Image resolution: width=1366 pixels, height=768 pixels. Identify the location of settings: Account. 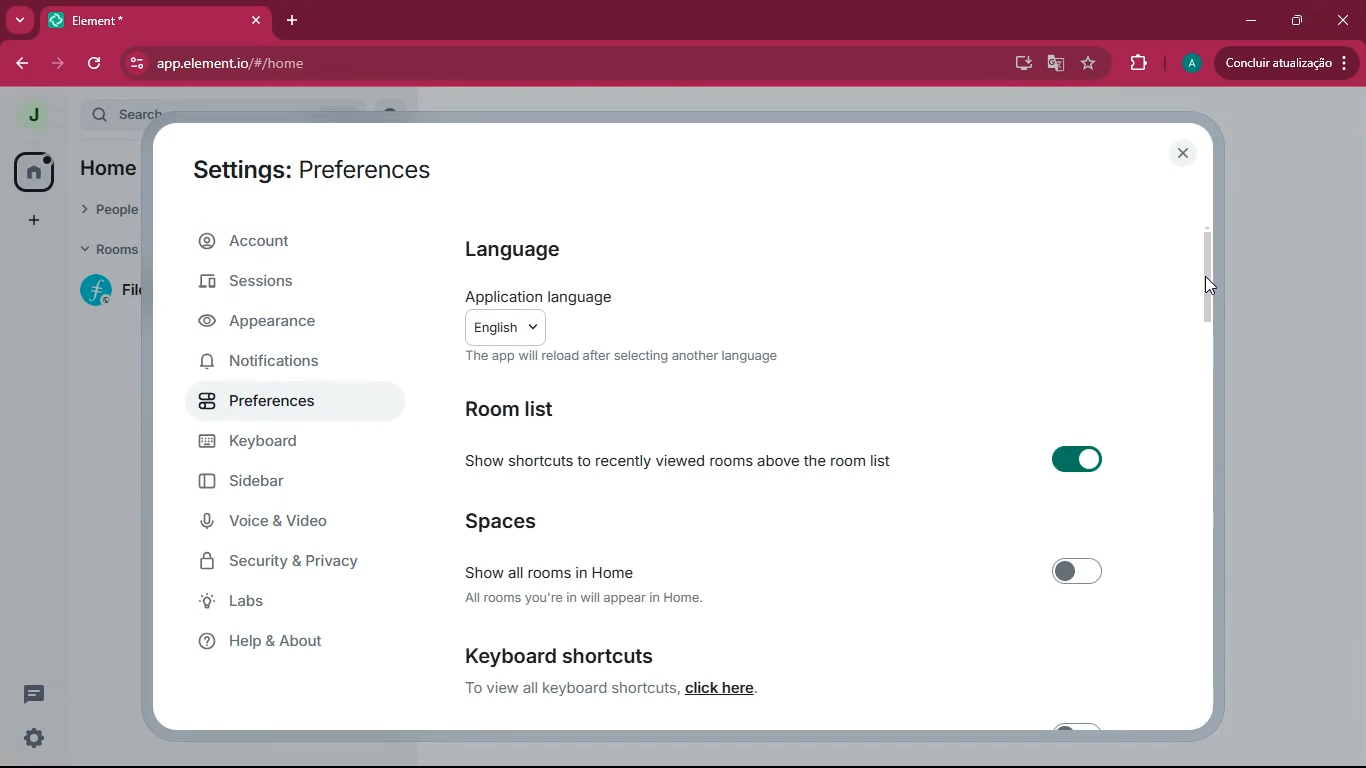
(303, 166).